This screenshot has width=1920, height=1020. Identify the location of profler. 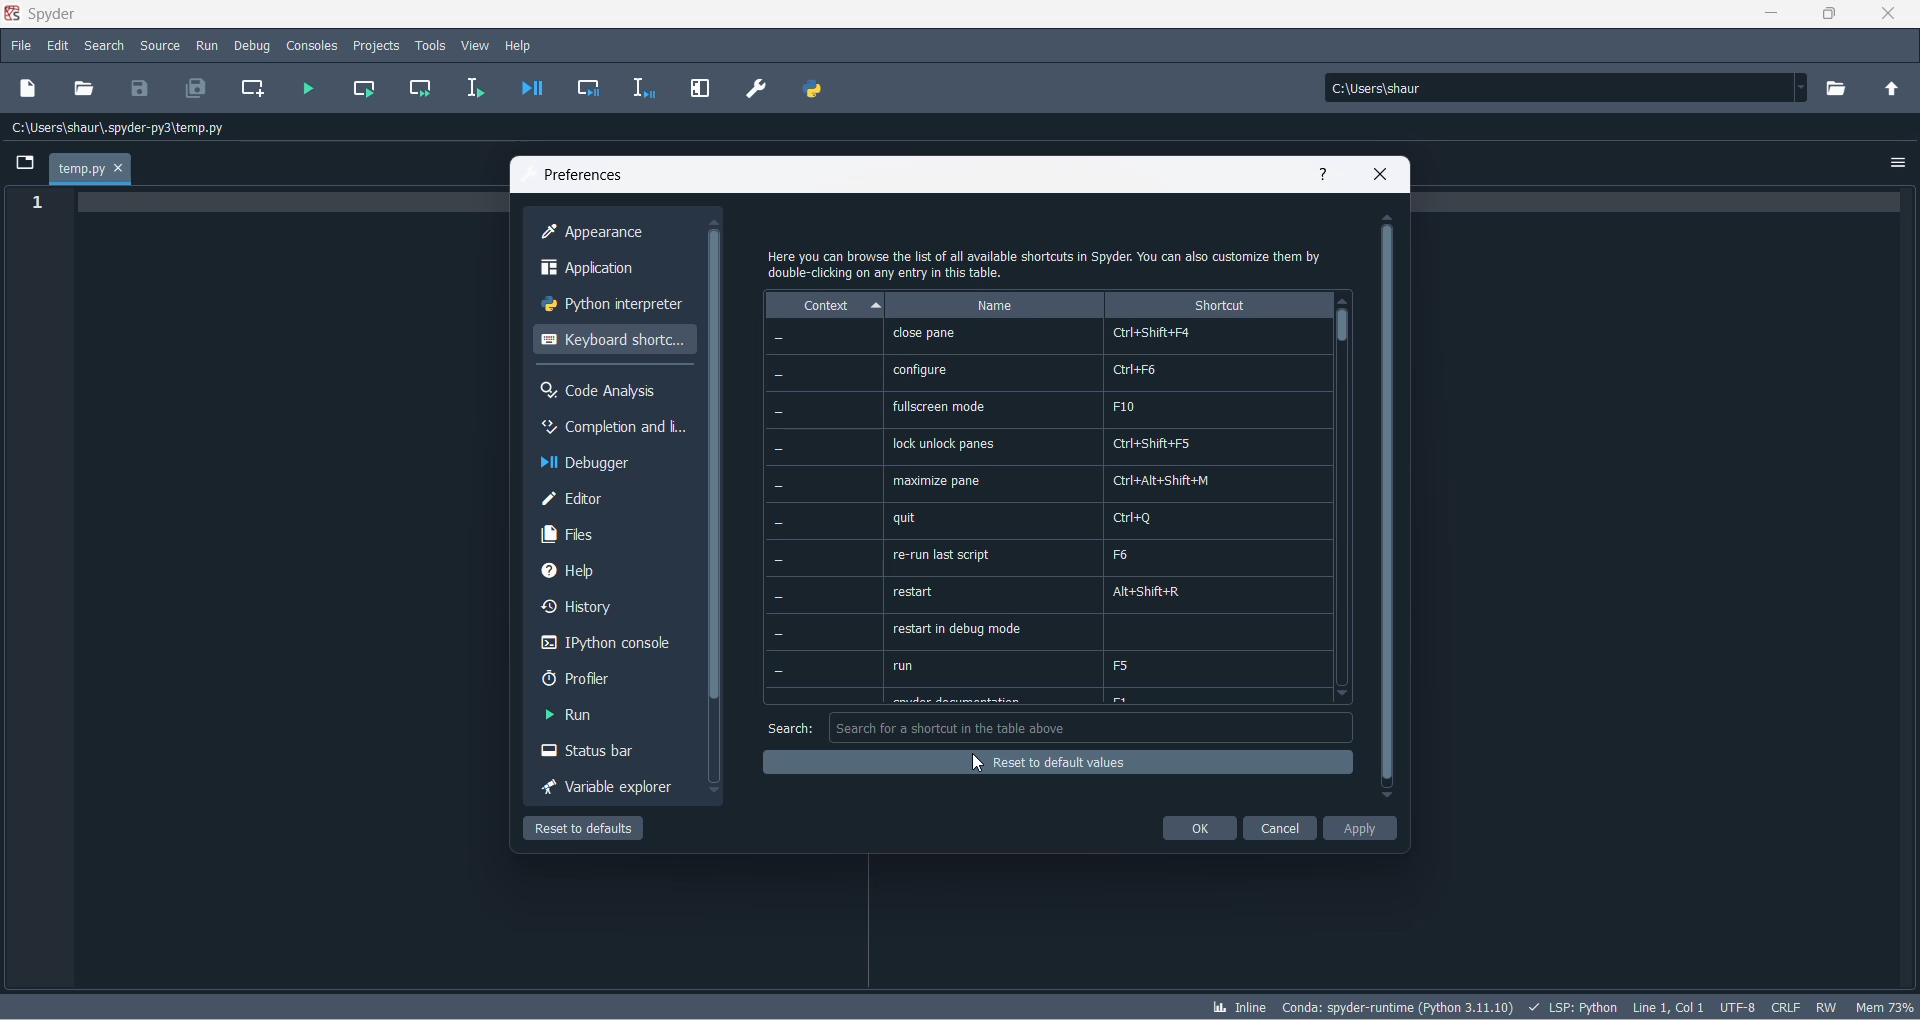
(603, 679).